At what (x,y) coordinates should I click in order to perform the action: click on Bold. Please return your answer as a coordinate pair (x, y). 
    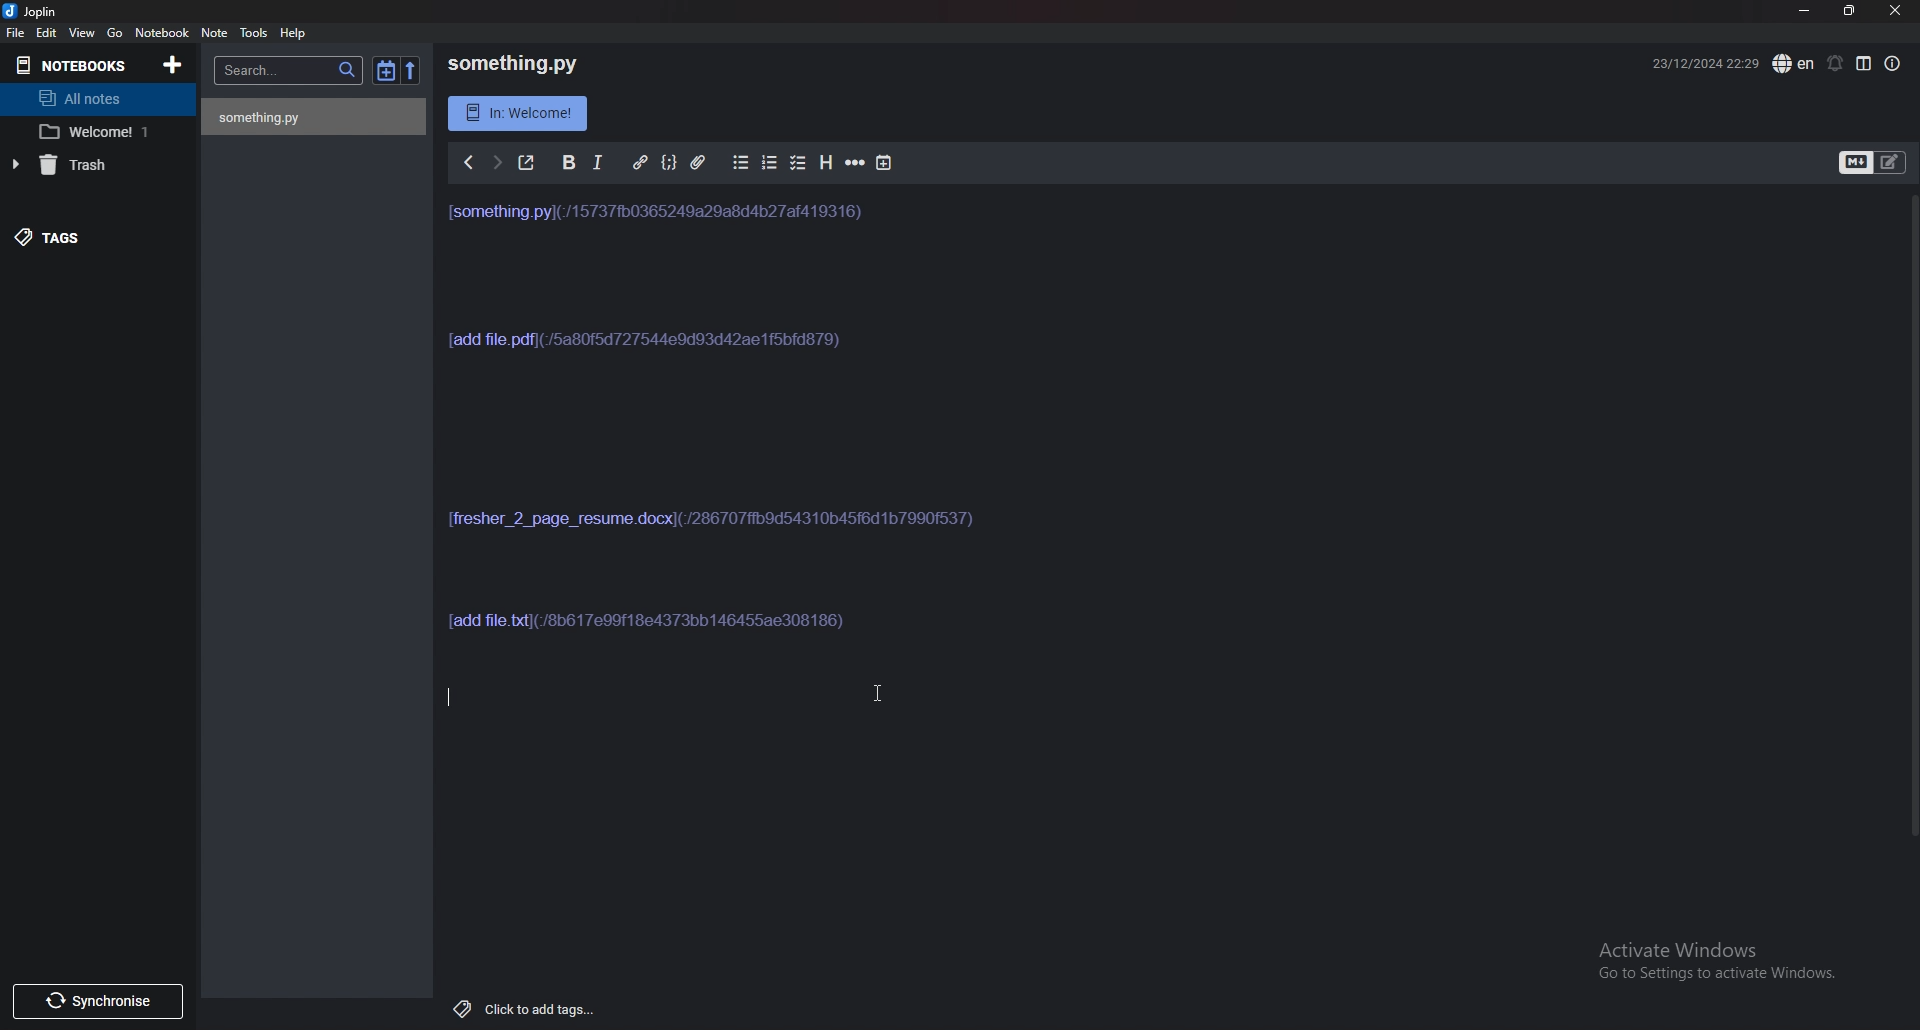
    Looking at the image, I should click on (568, 162).